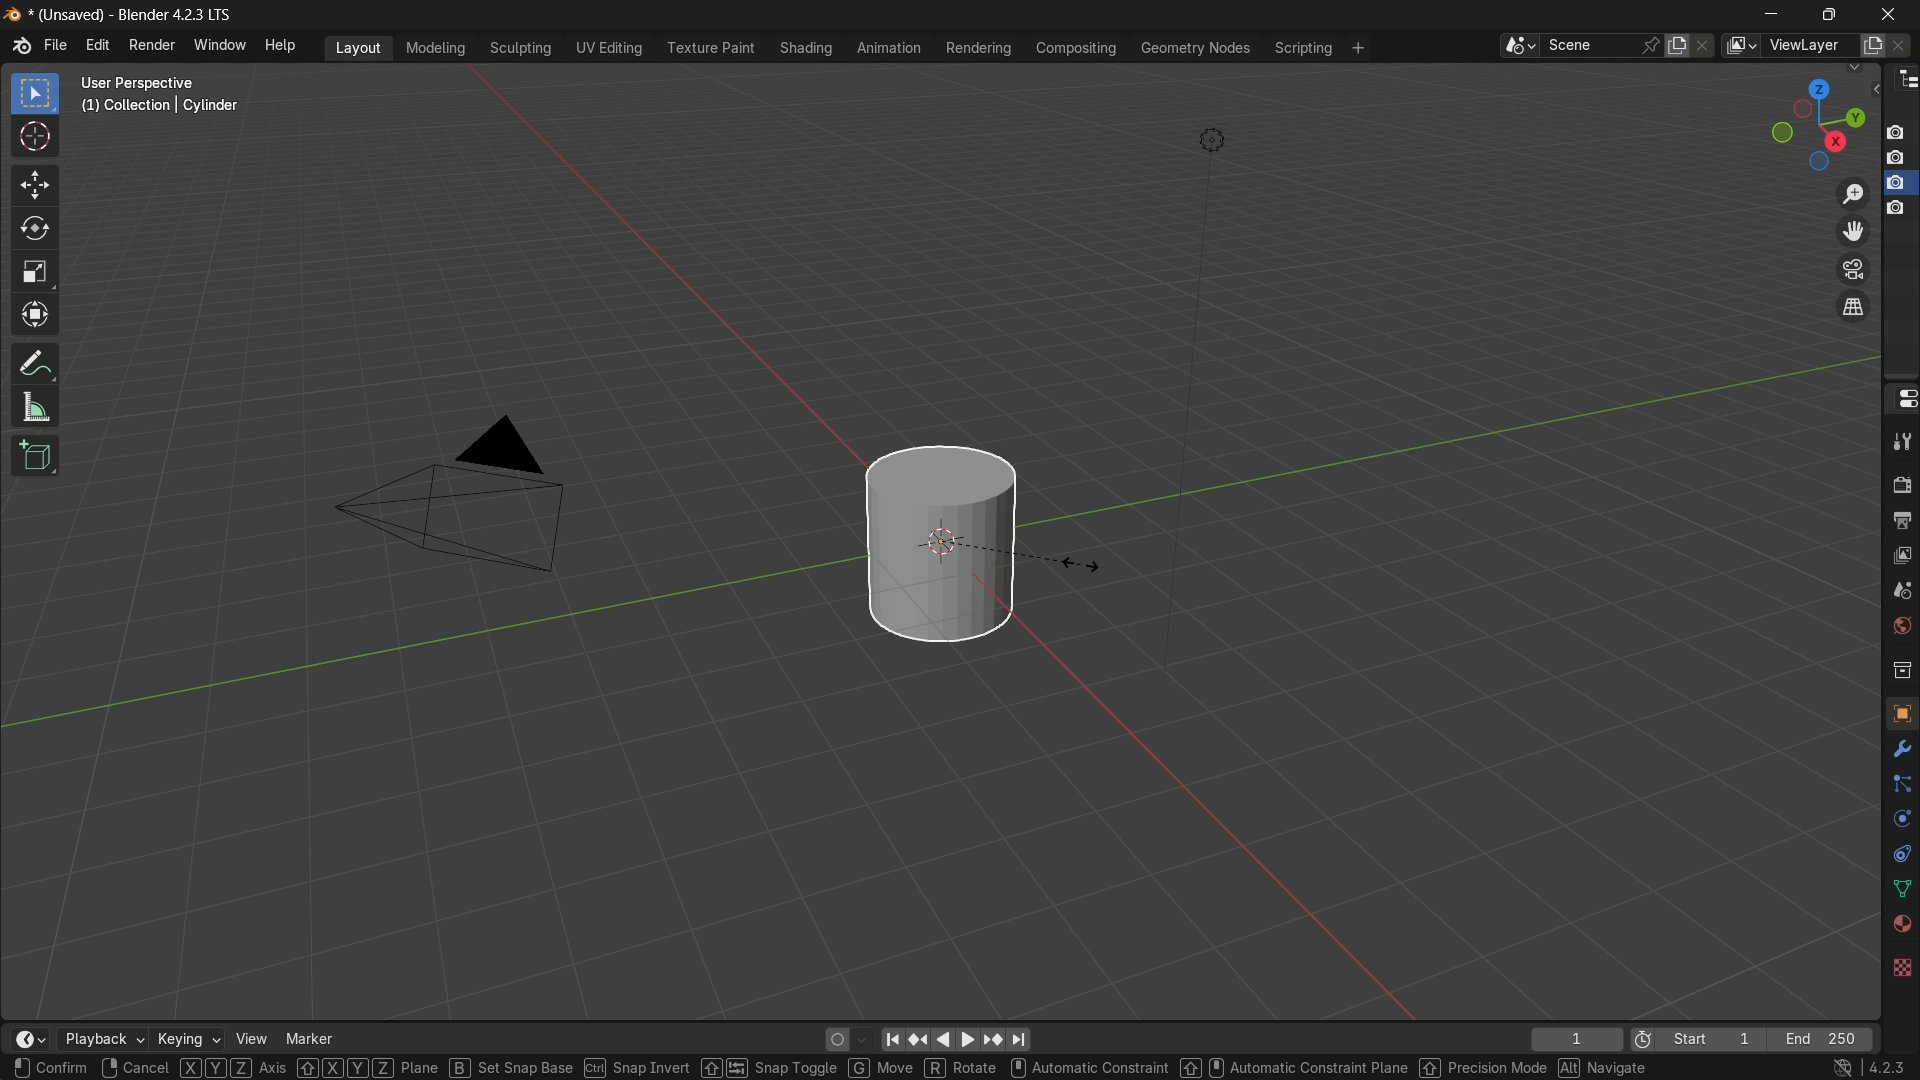  Describe the element at coordinates (1083, 565) in the screenshot. I see `cursor` at that location.